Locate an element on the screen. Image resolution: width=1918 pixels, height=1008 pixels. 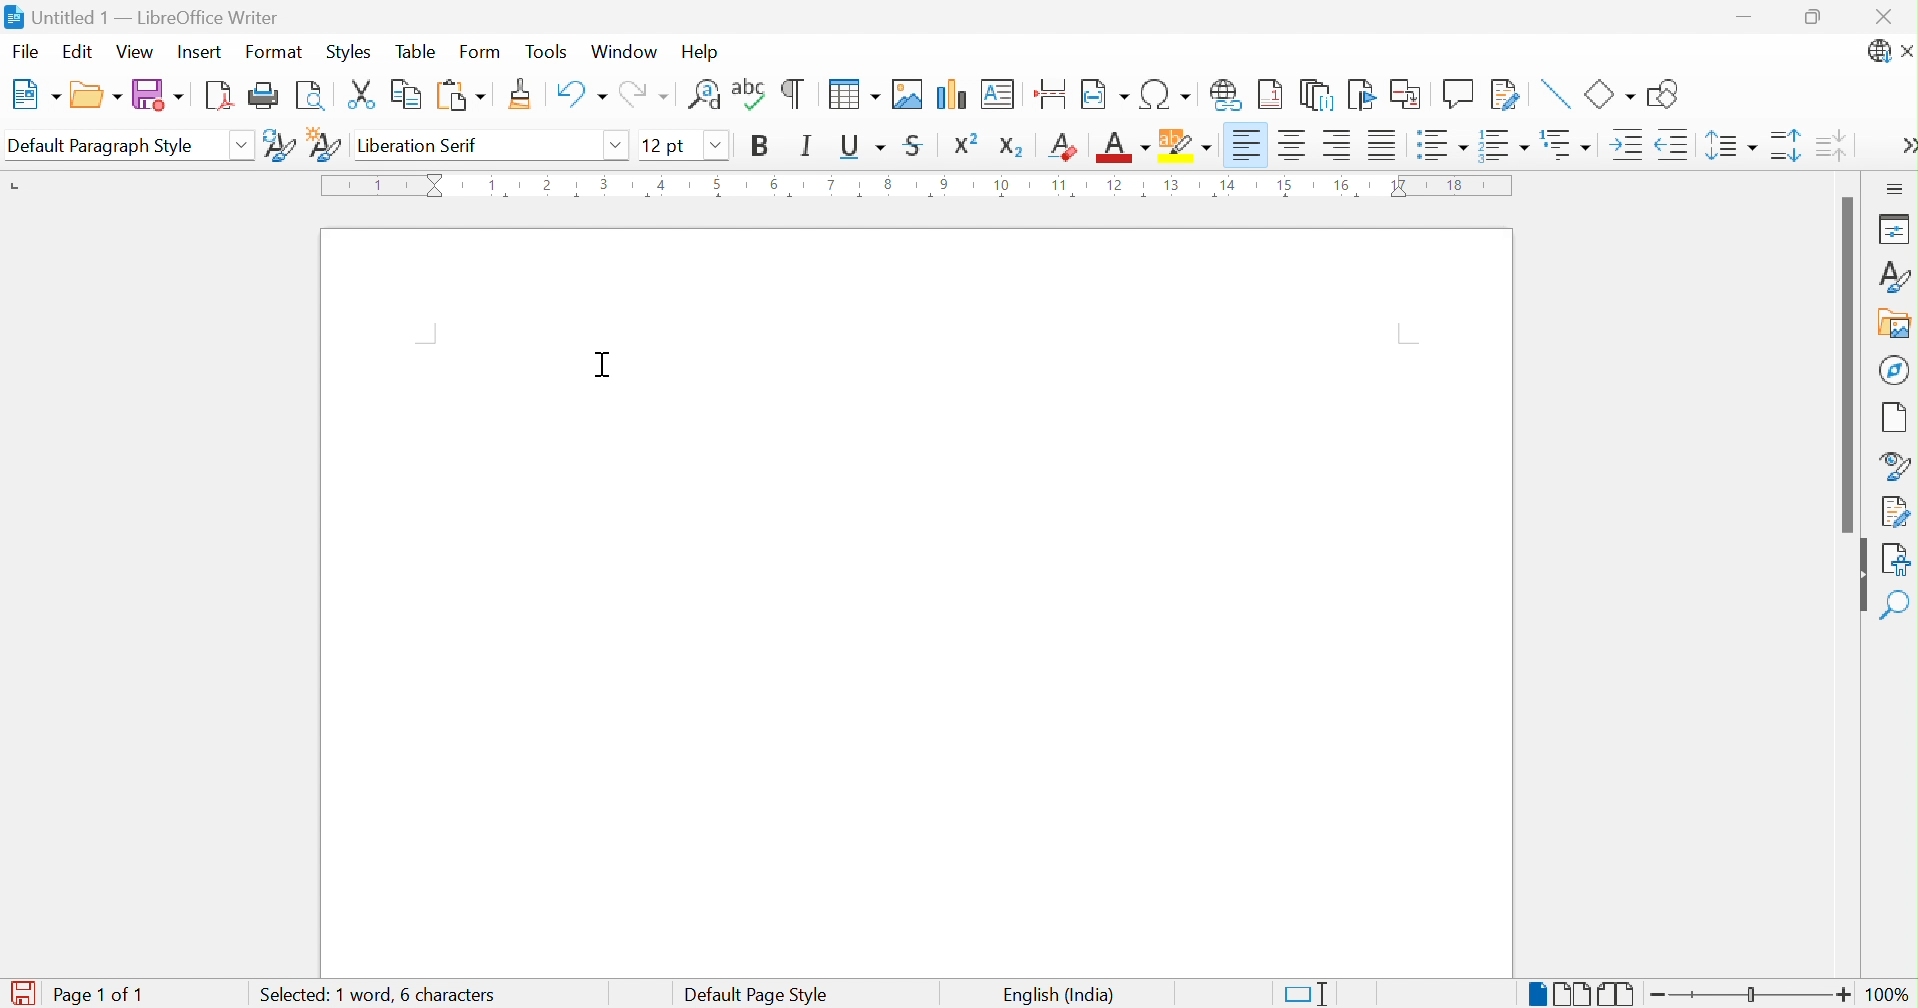
Style Inspector is located at coordinates (1895, 464).